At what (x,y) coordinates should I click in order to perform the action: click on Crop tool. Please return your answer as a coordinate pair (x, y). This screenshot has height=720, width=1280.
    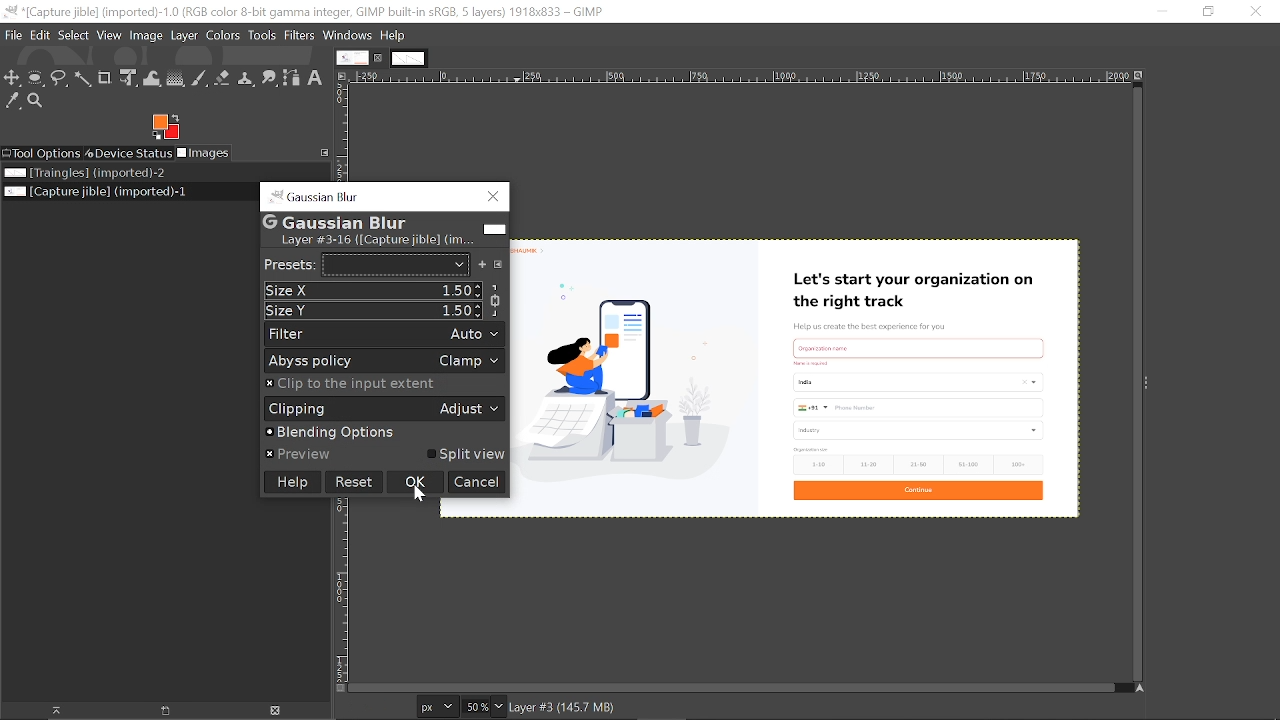
    Looking at the image, I should click on (106, 79).